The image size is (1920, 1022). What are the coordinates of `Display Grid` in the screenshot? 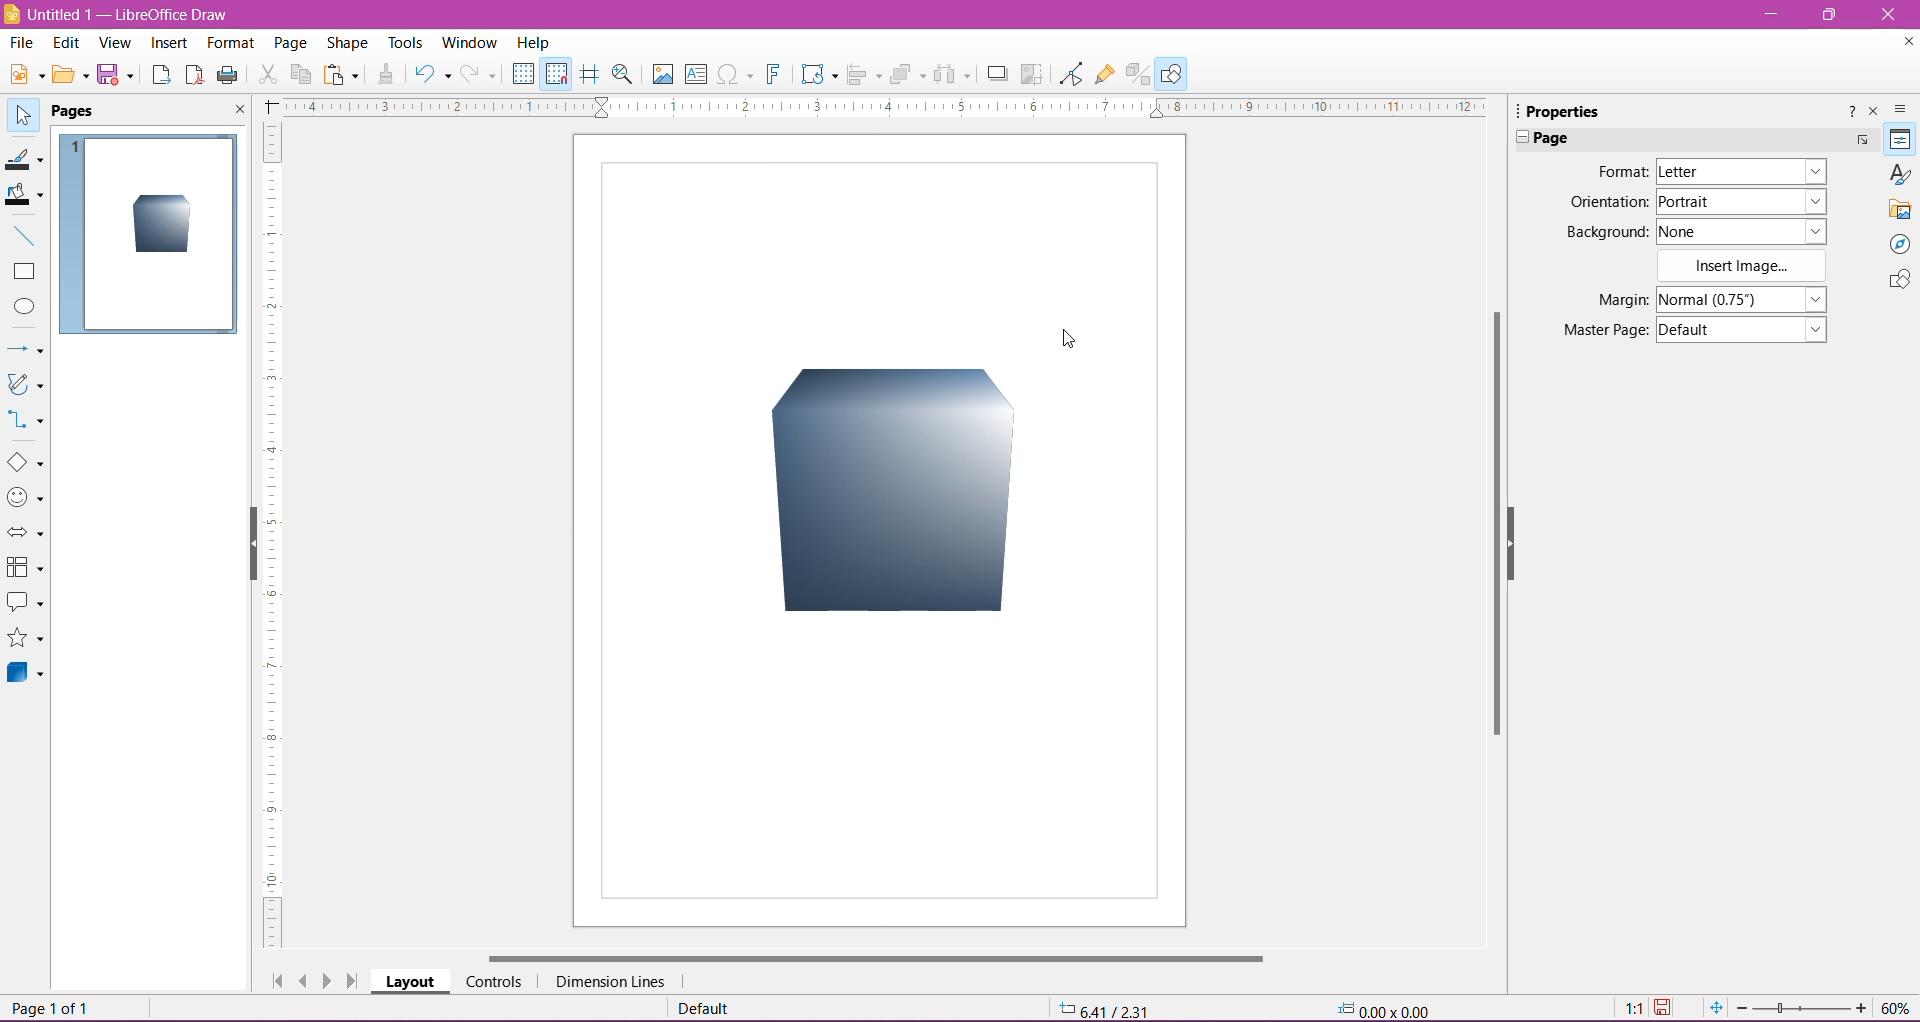 It's located at (523, 74).